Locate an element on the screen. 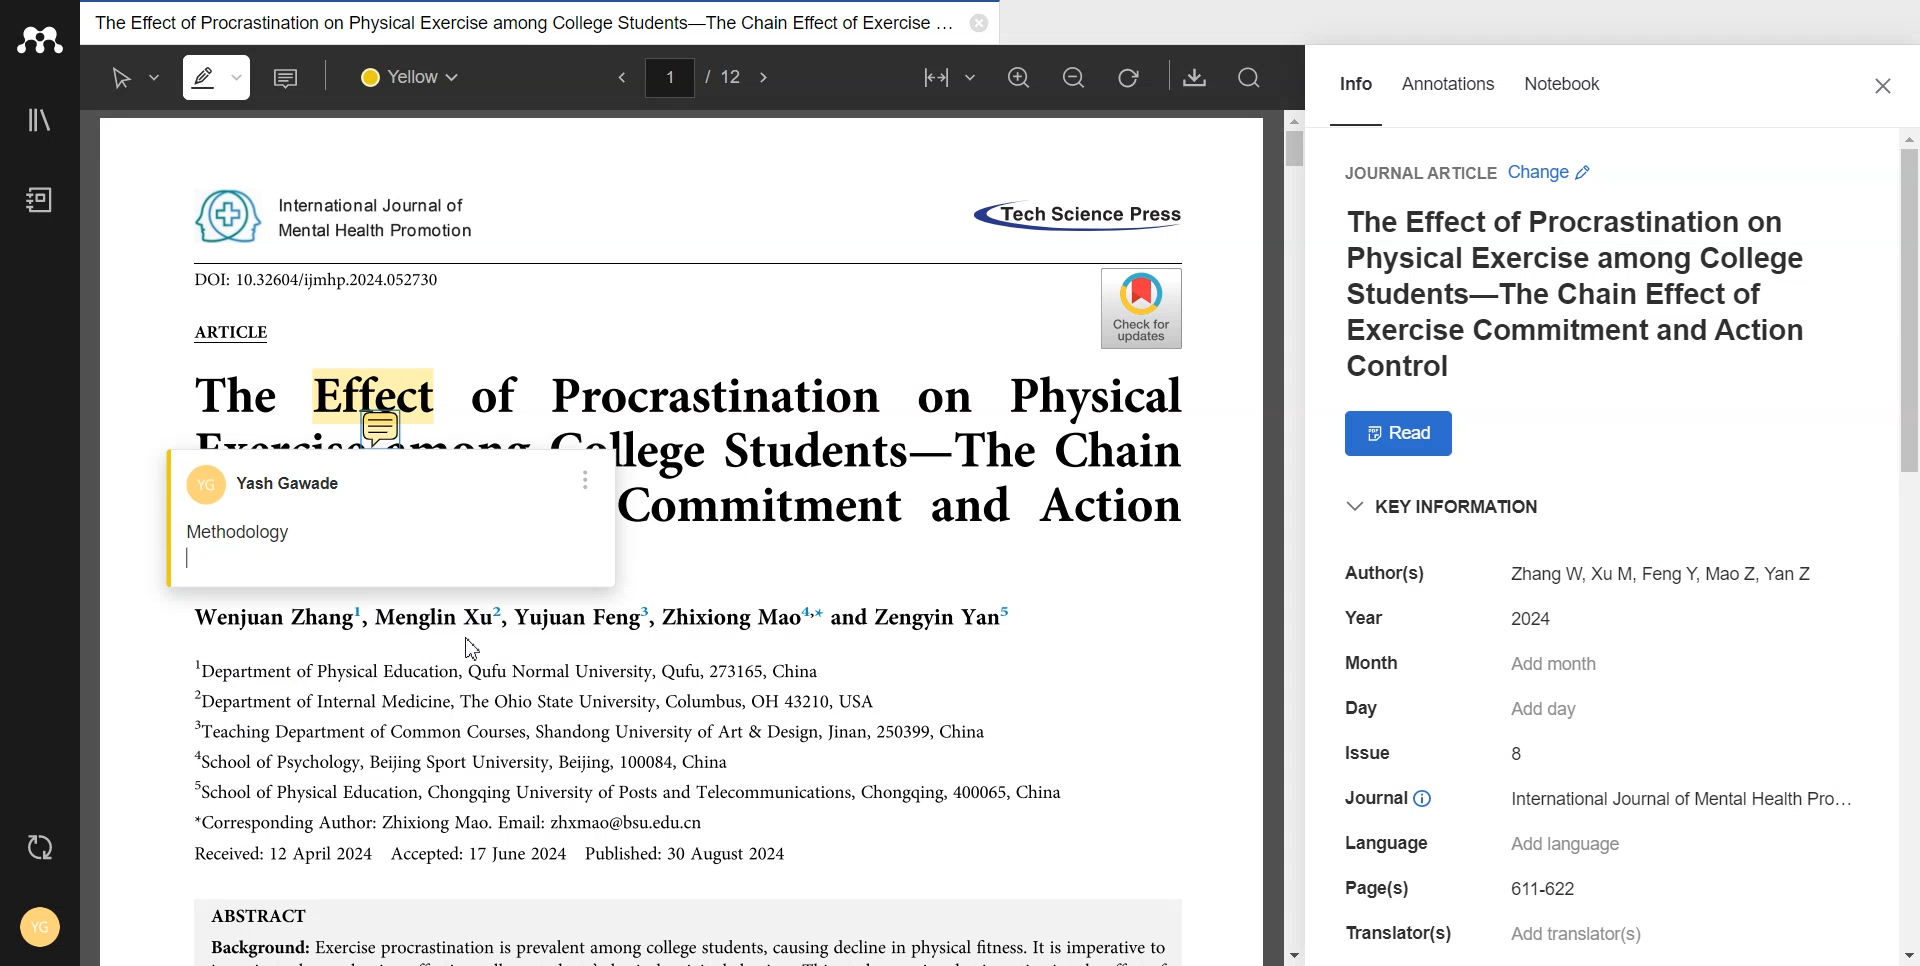  ABSTRACT
Background: Exercise procrastination is prevalent among college students, causing decline in physical fitness. It is imperative to is located at coordinates (688, 930).